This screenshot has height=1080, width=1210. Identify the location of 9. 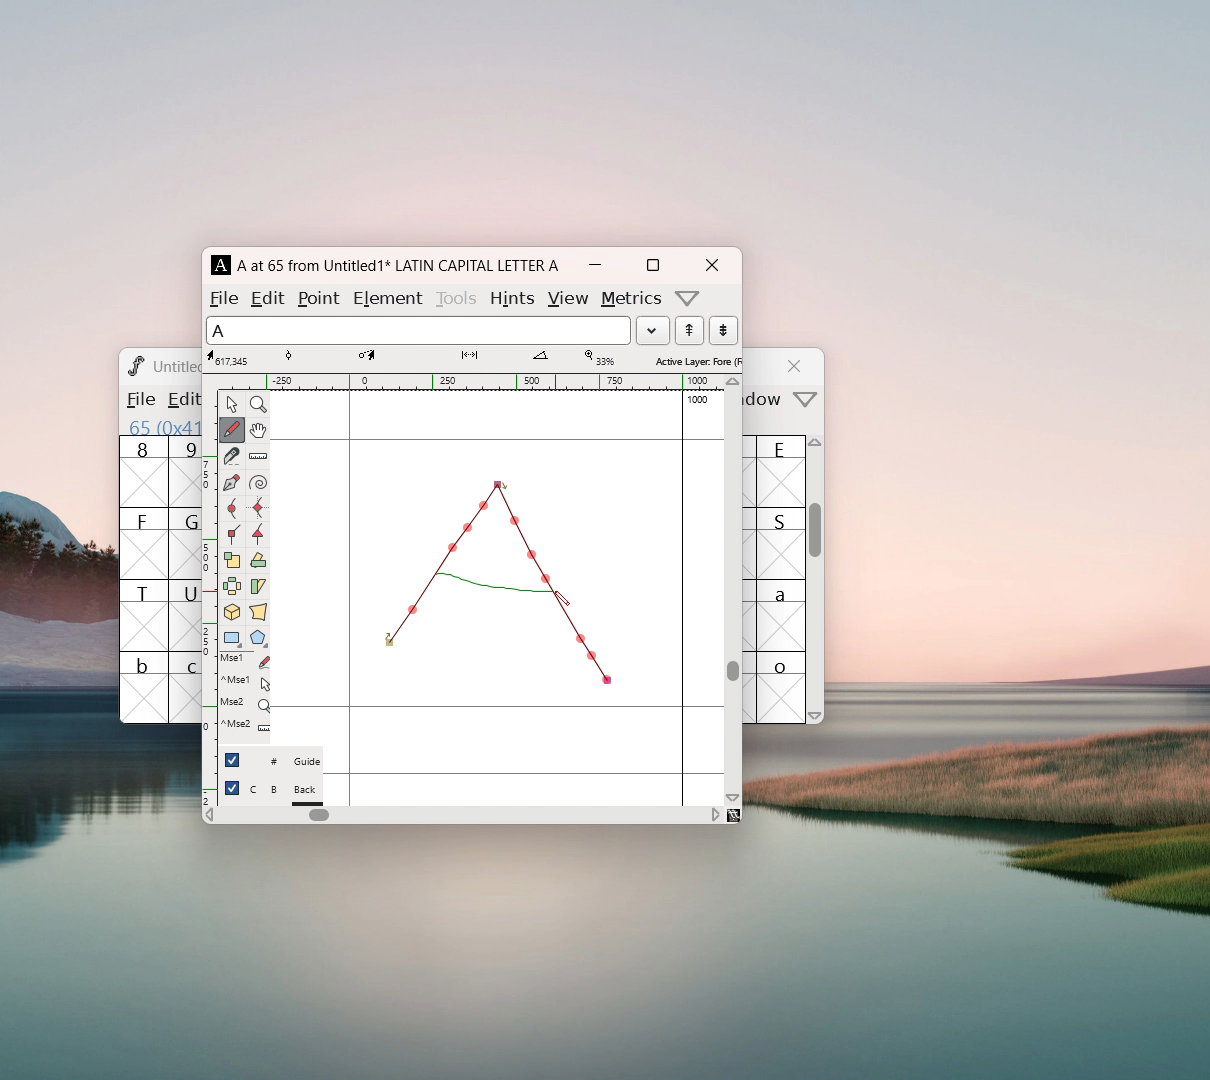
(185, 471).